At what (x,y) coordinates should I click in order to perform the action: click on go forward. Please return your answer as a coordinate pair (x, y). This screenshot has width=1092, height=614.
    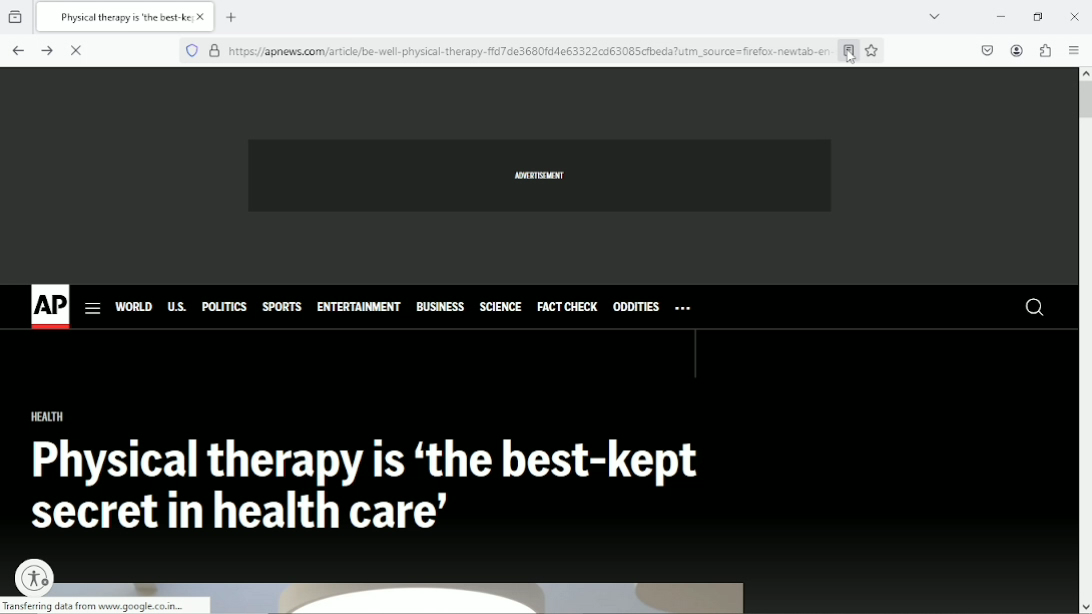
    Looking at the image, I should click on (47, 50).